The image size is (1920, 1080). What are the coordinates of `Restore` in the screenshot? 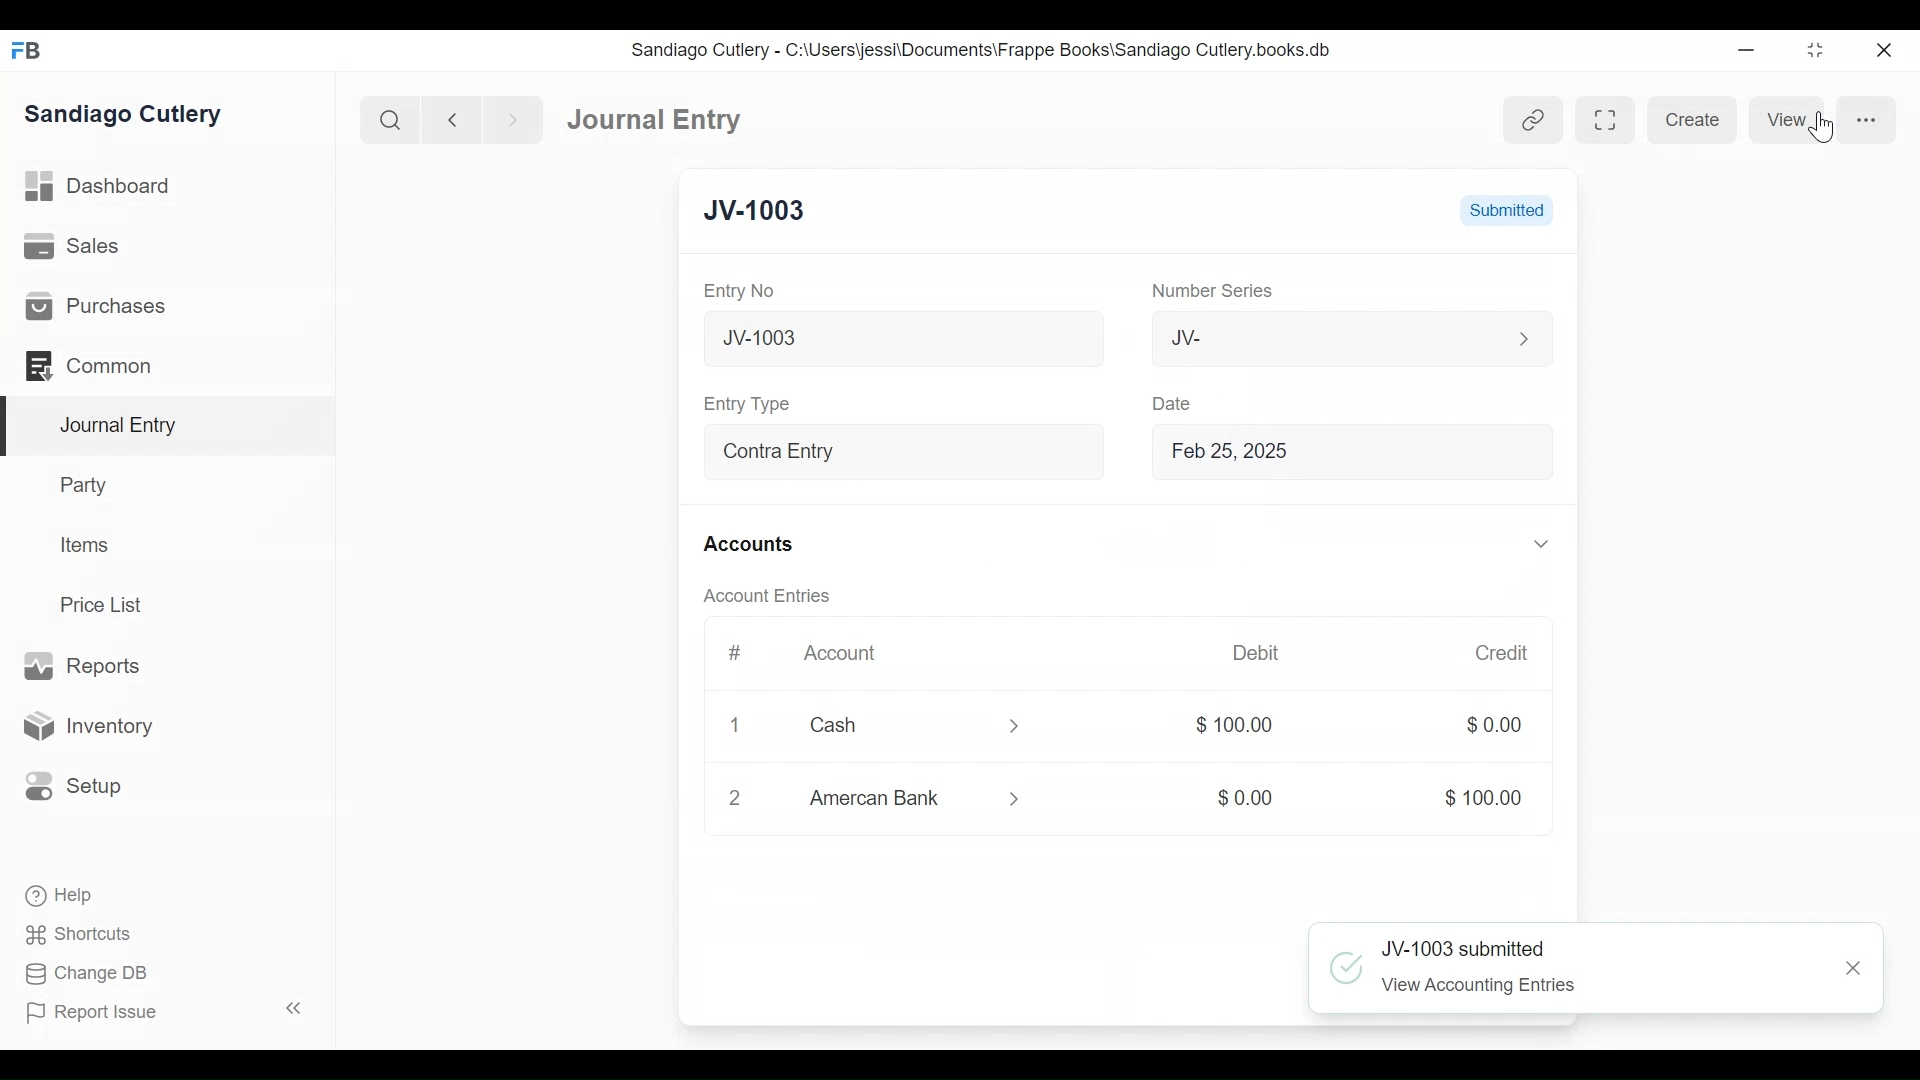 It's located at (1815, 52).